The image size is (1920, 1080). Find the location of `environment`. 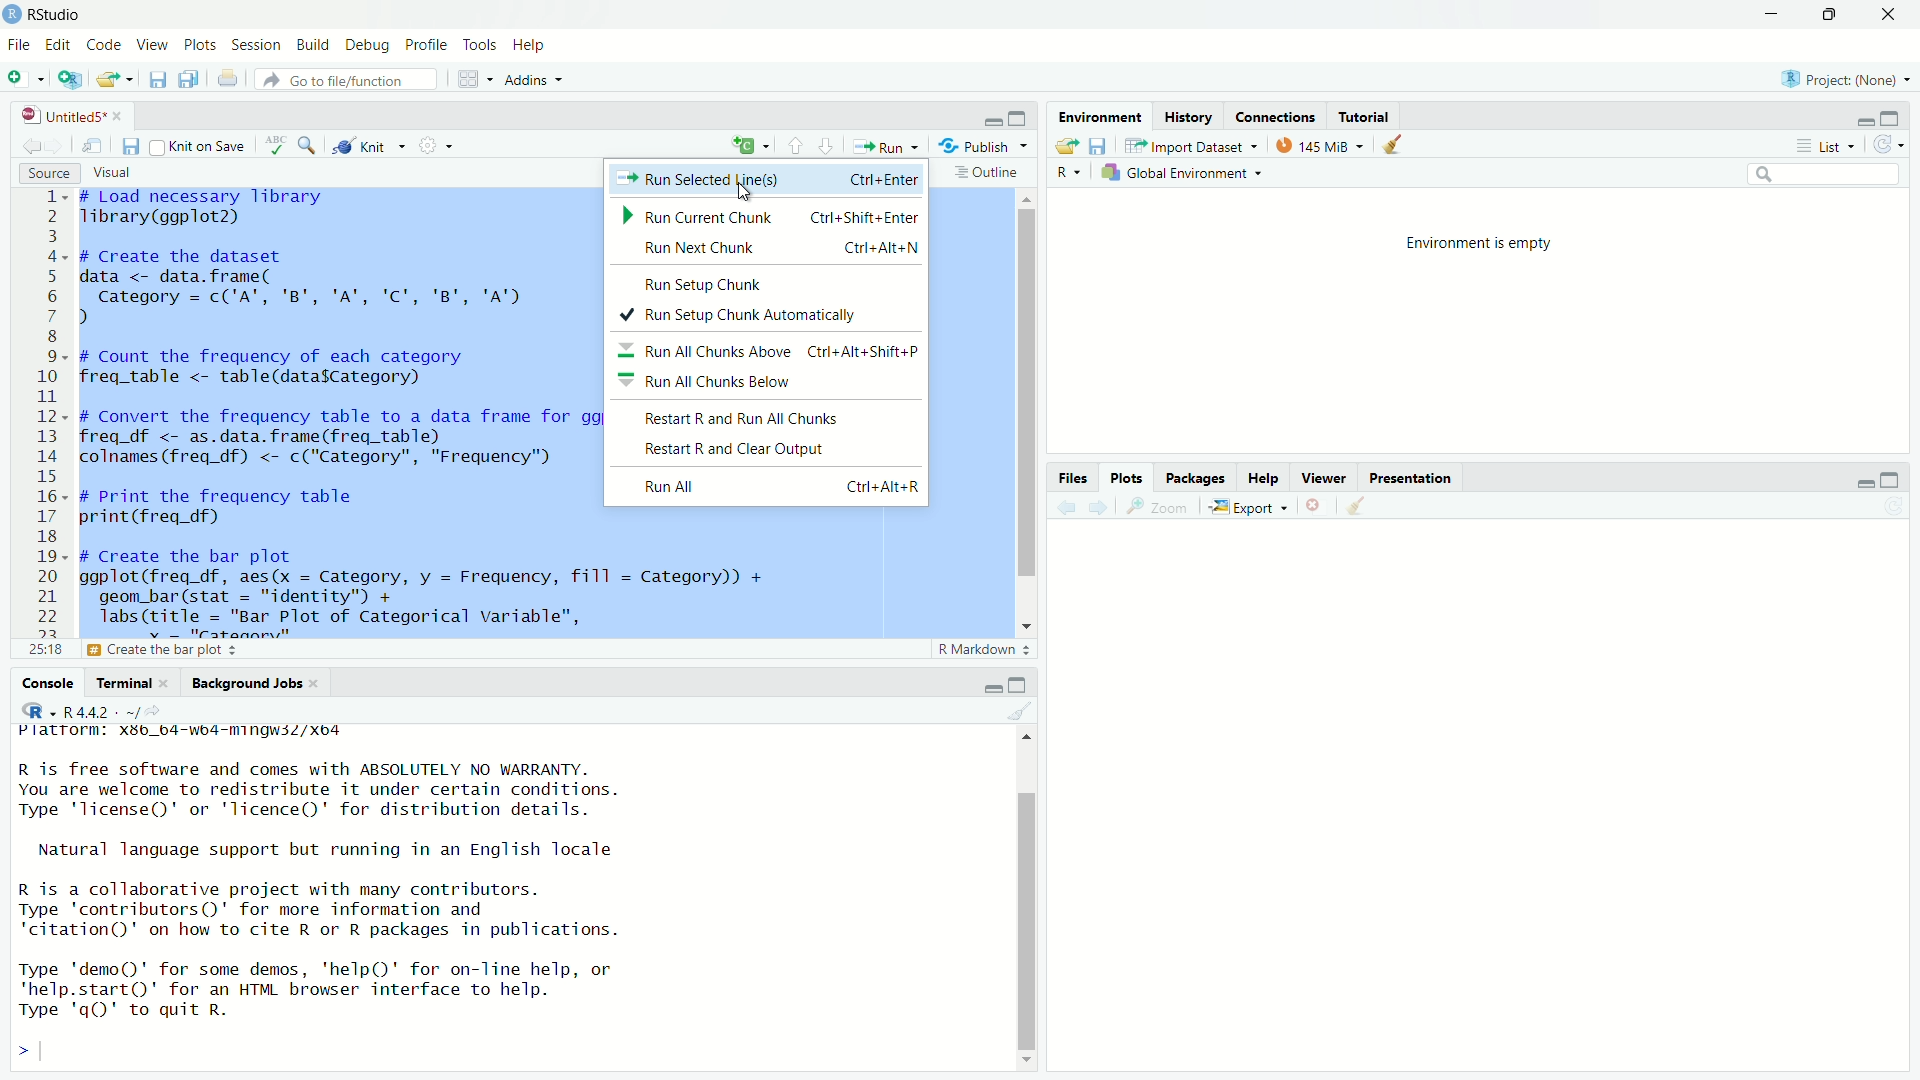

environment is located at coordinates (1102, 116).